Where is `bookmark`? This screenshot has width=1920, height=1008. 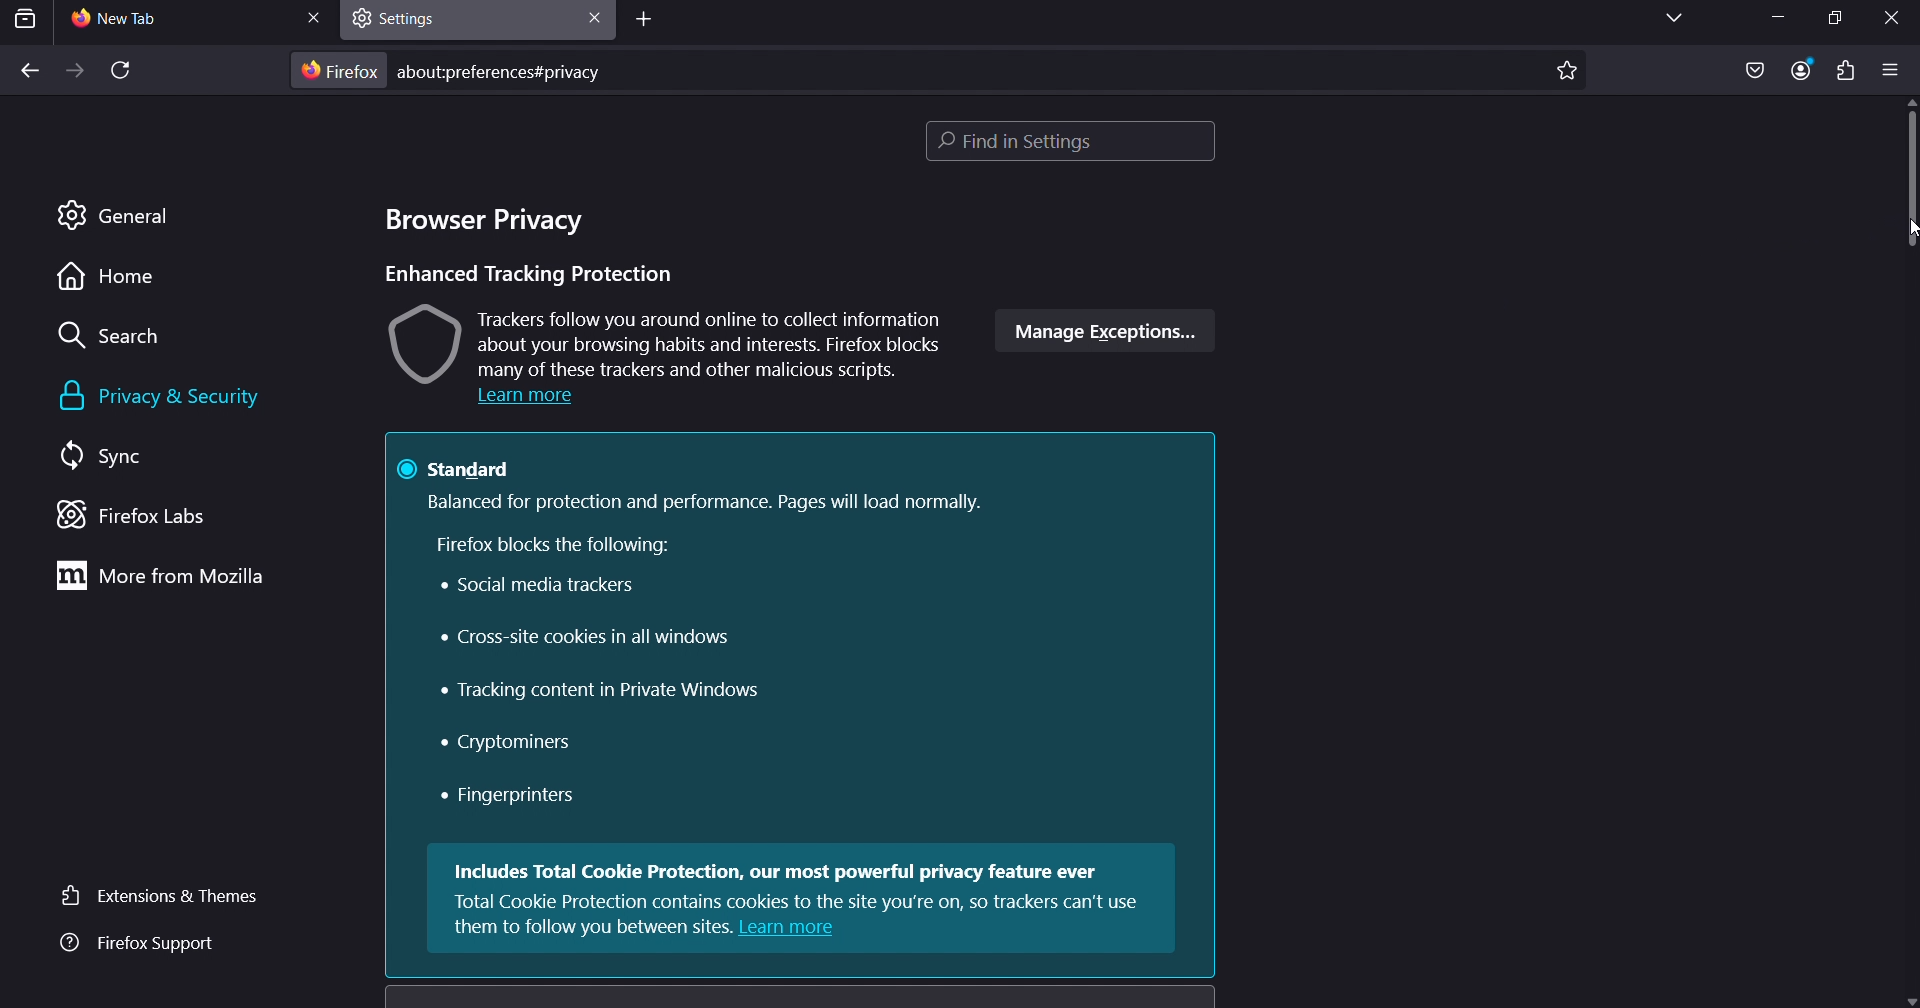 bookmark is located at coordinates (1567, 68).